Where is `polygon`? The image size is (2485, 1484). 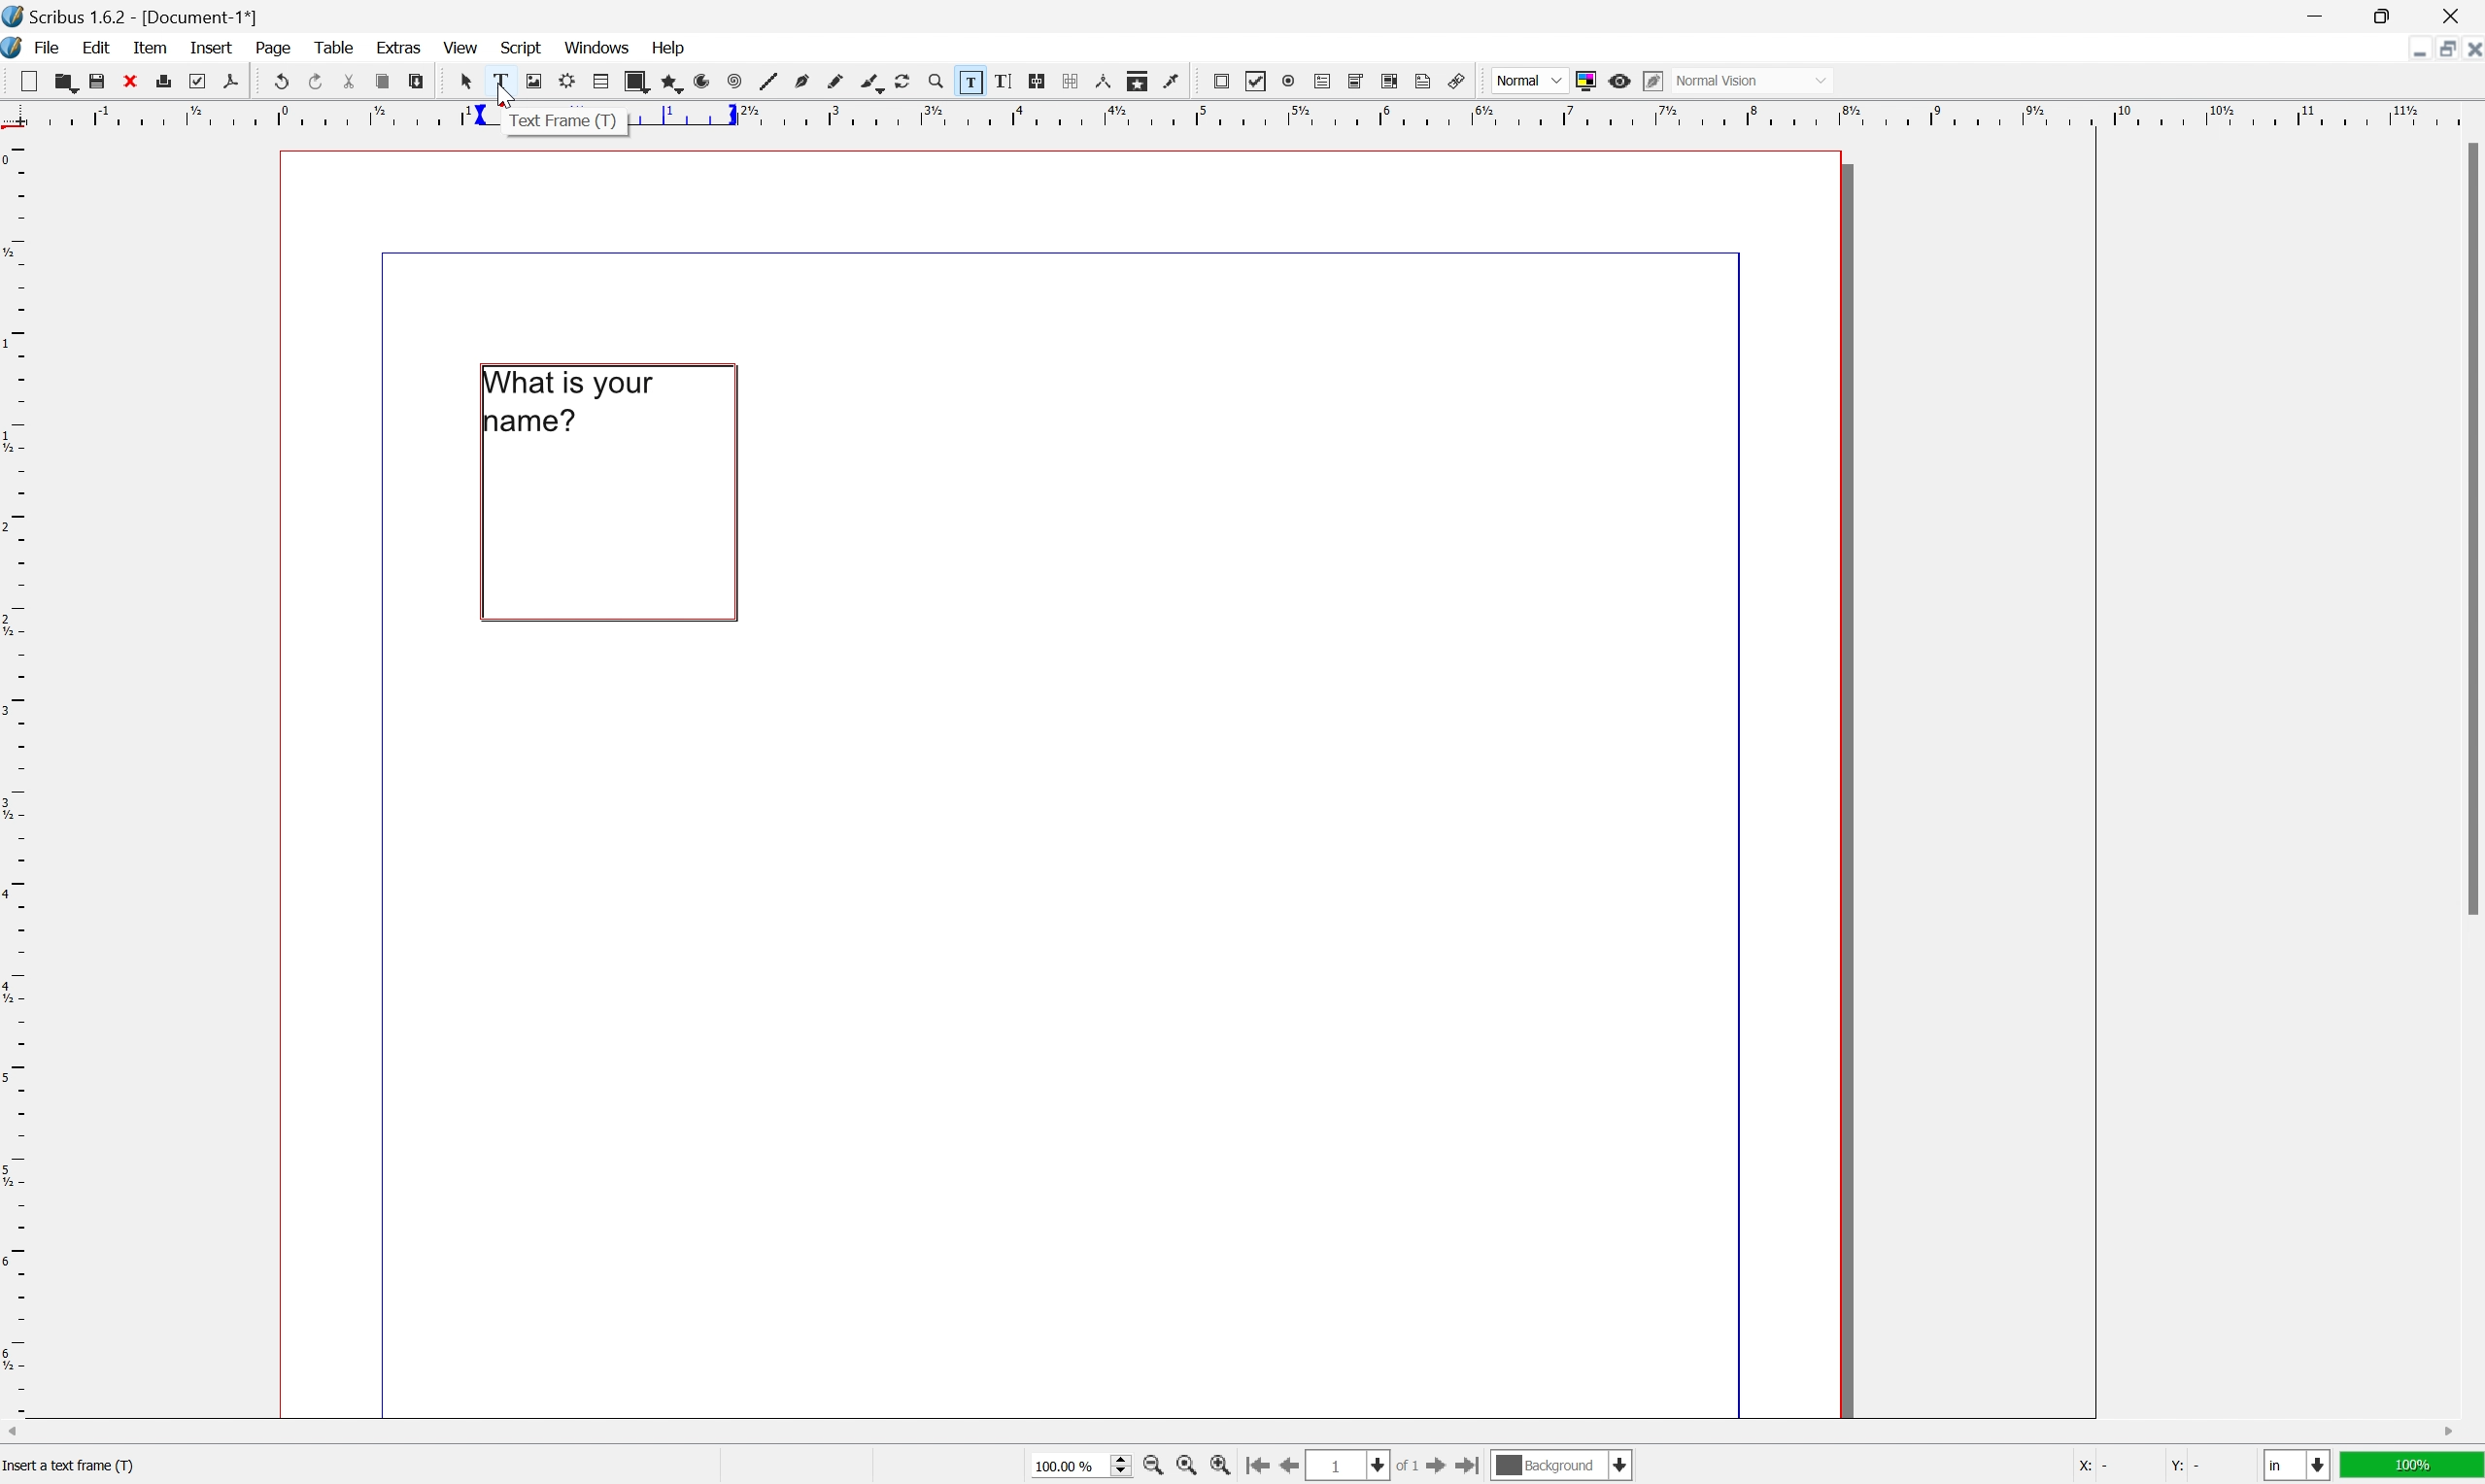
polygon is located at coordinates (674, 84).